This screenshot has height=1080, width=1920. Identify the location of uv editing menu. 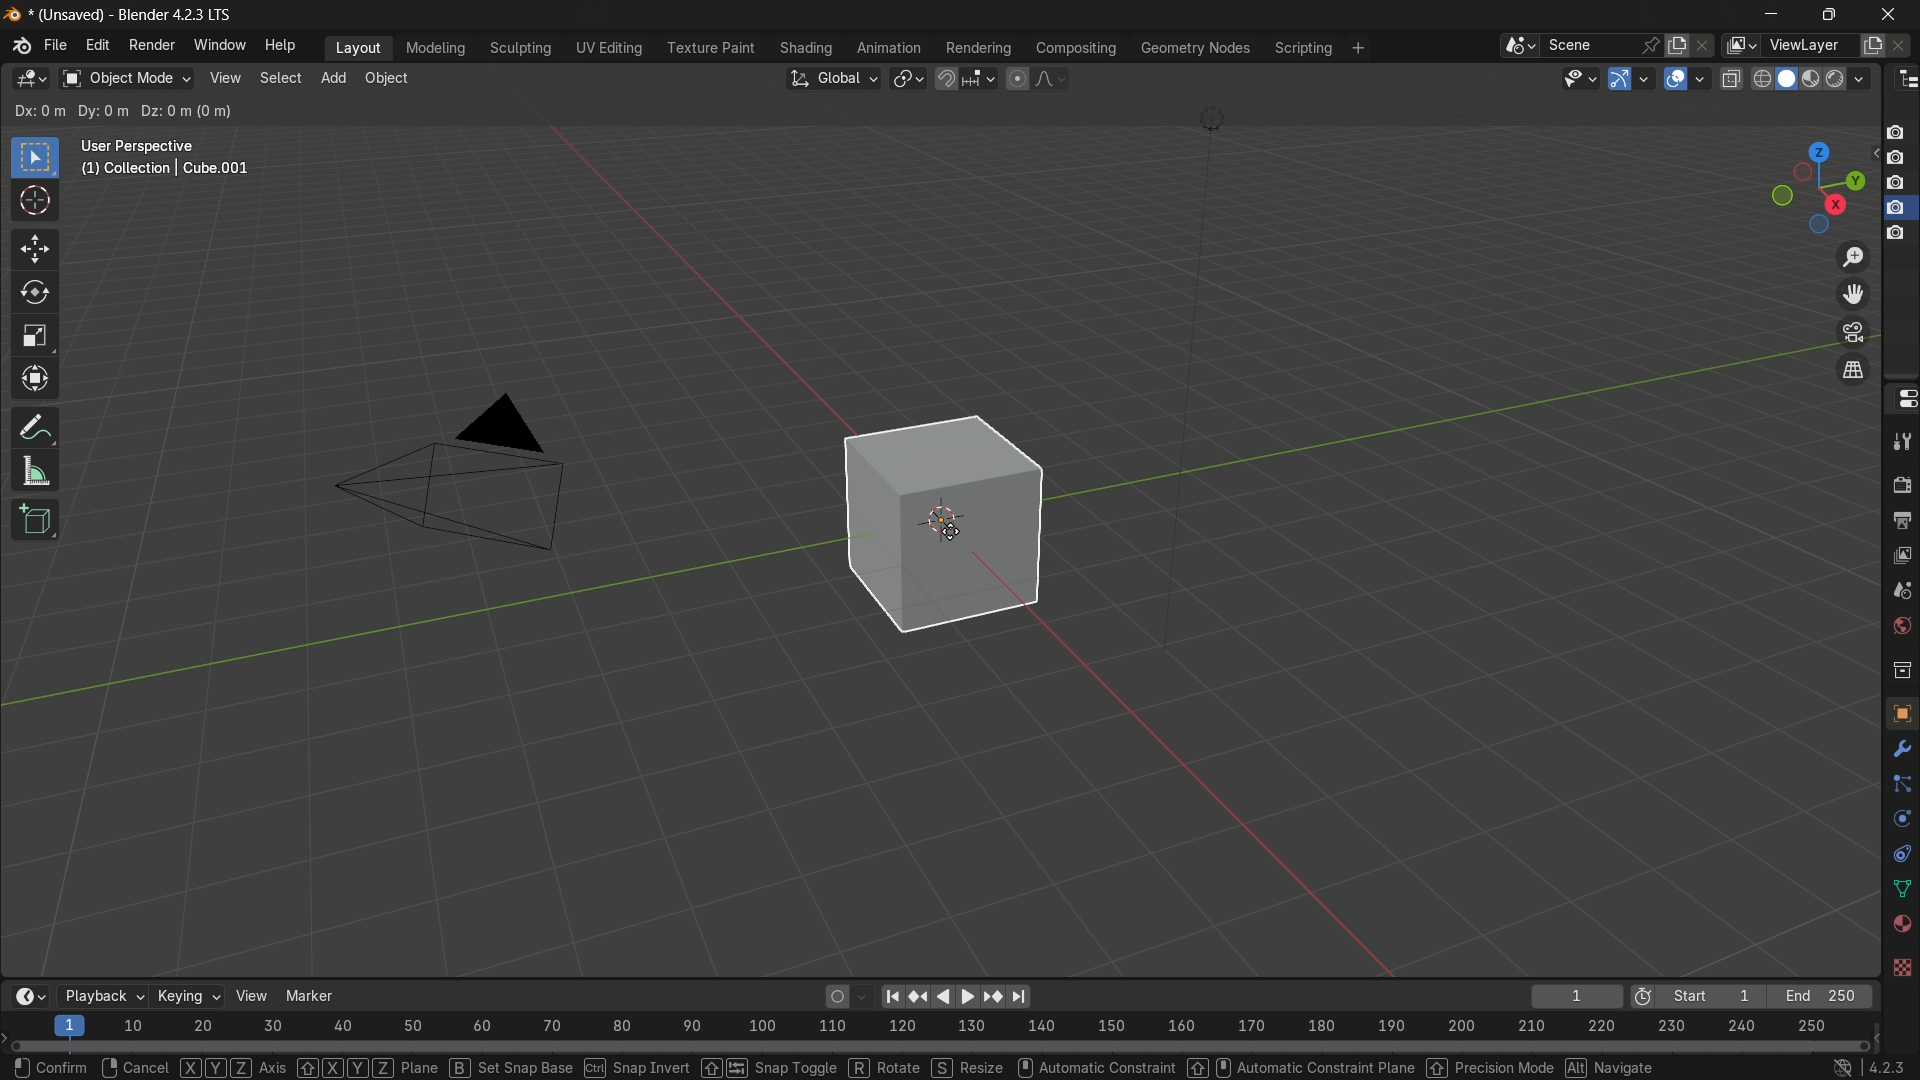
(604, 47).